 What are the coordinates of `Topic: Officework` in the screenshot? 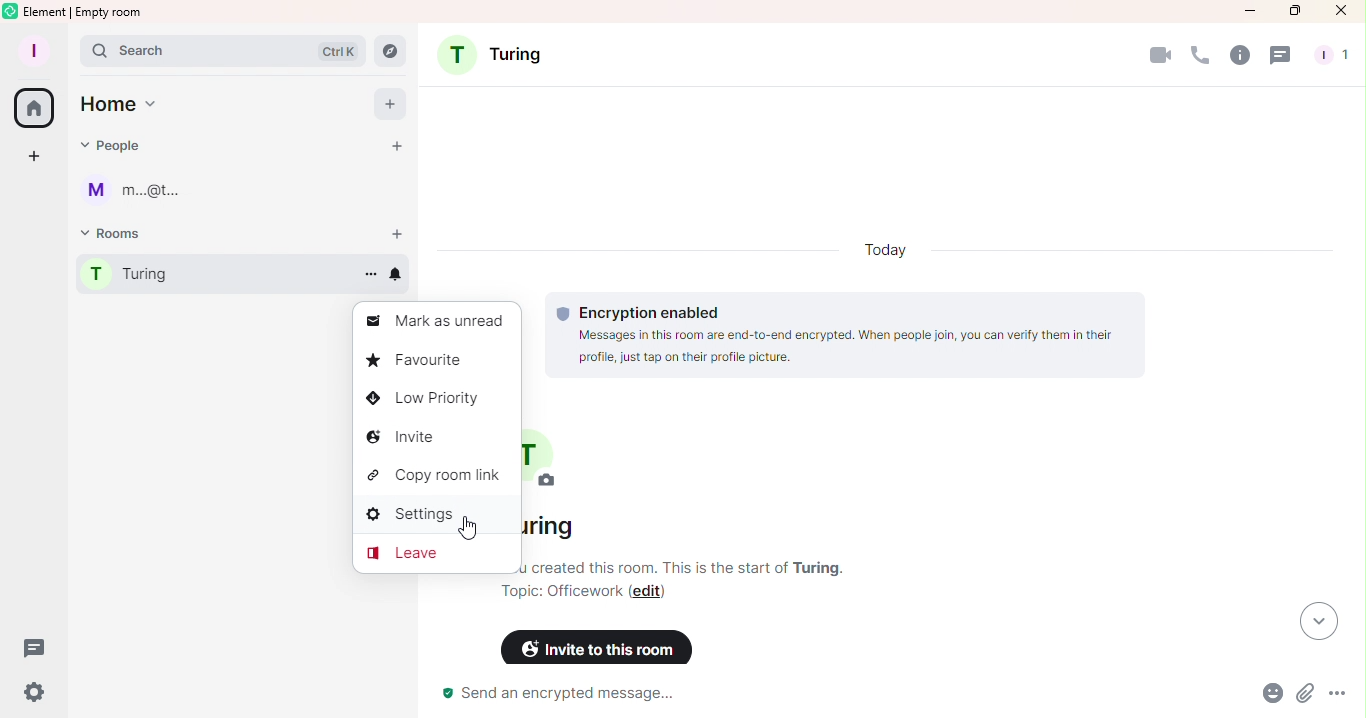 It's located at (562, 593).